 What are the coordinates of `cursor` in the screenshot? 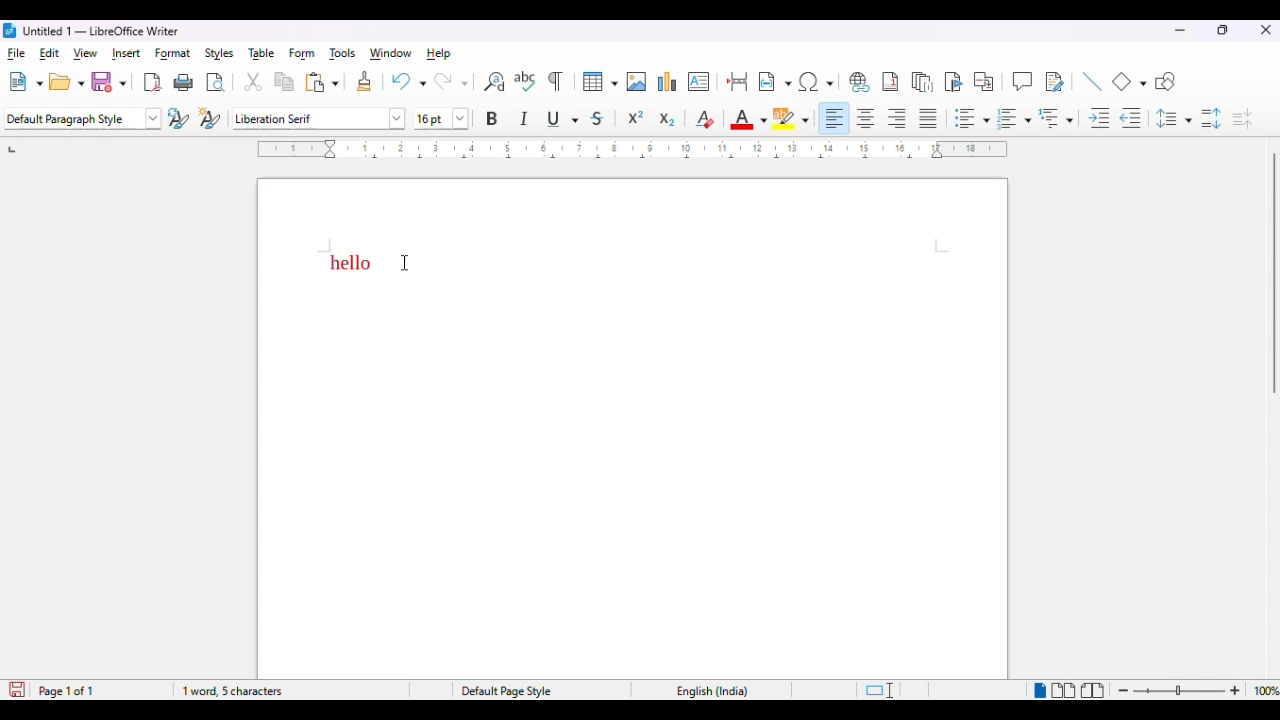 It's located at (406, 260).